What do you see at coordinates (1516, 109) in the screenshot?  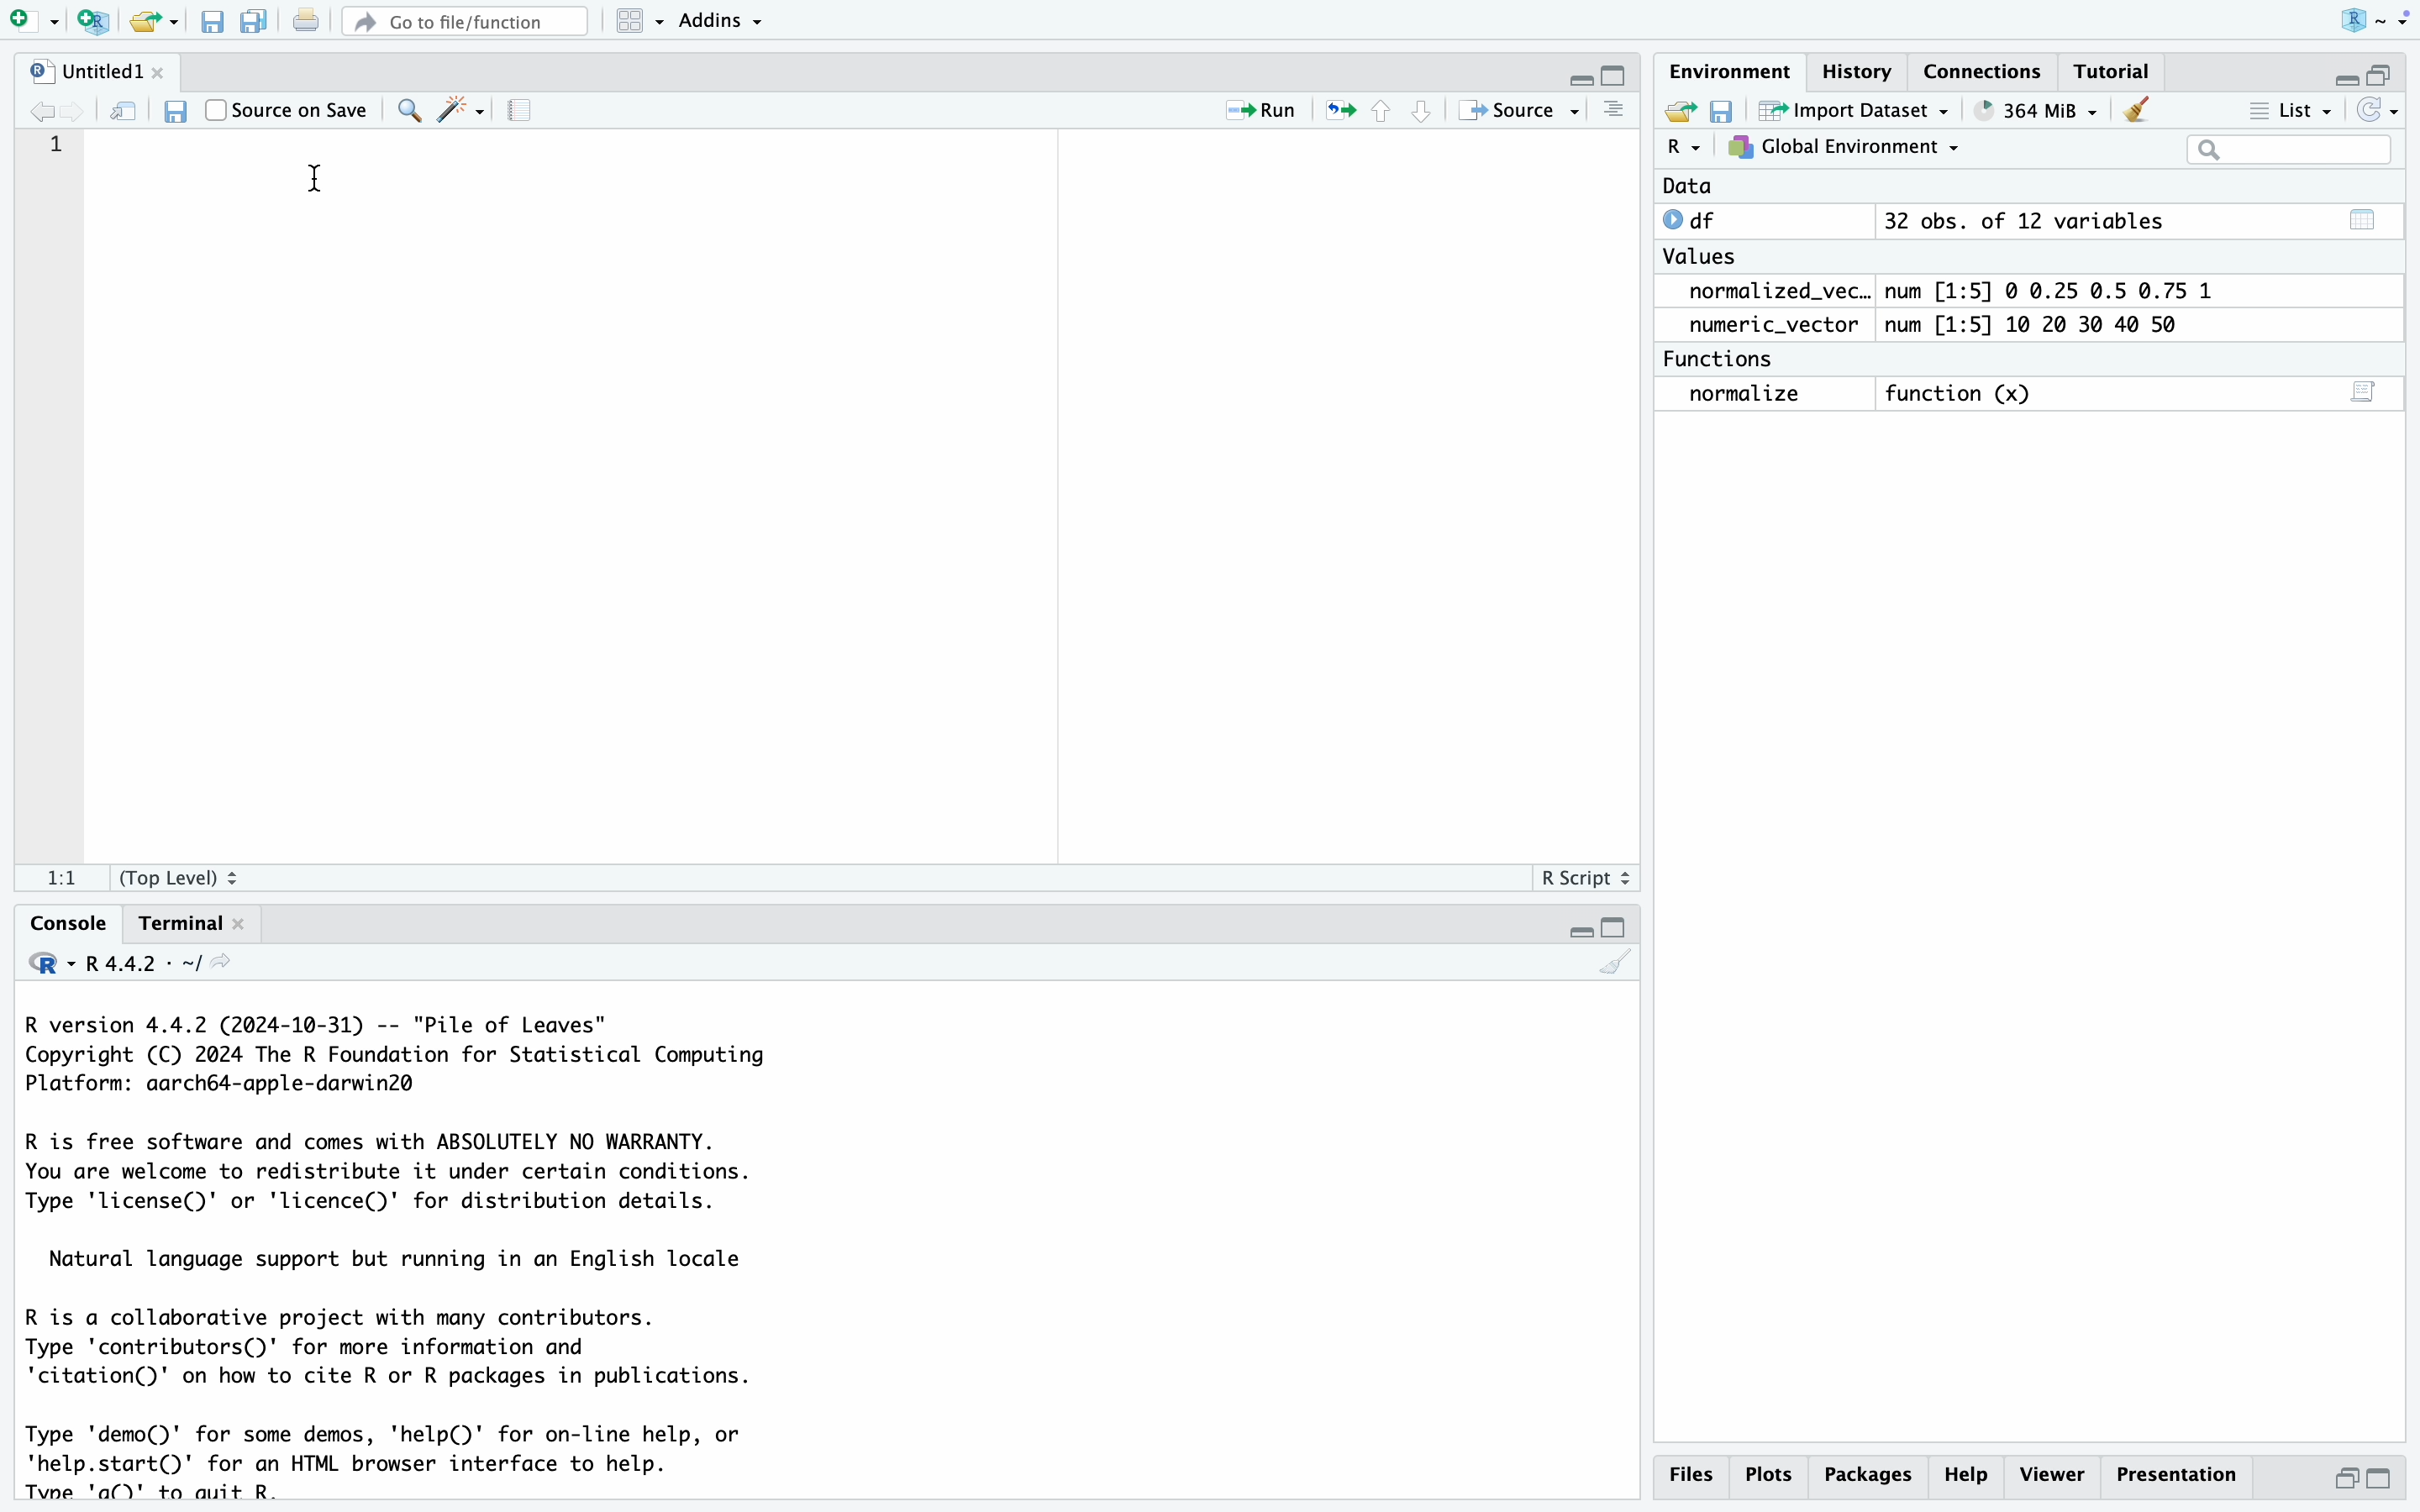 I see `Source` at bounding box center [1516, 109].